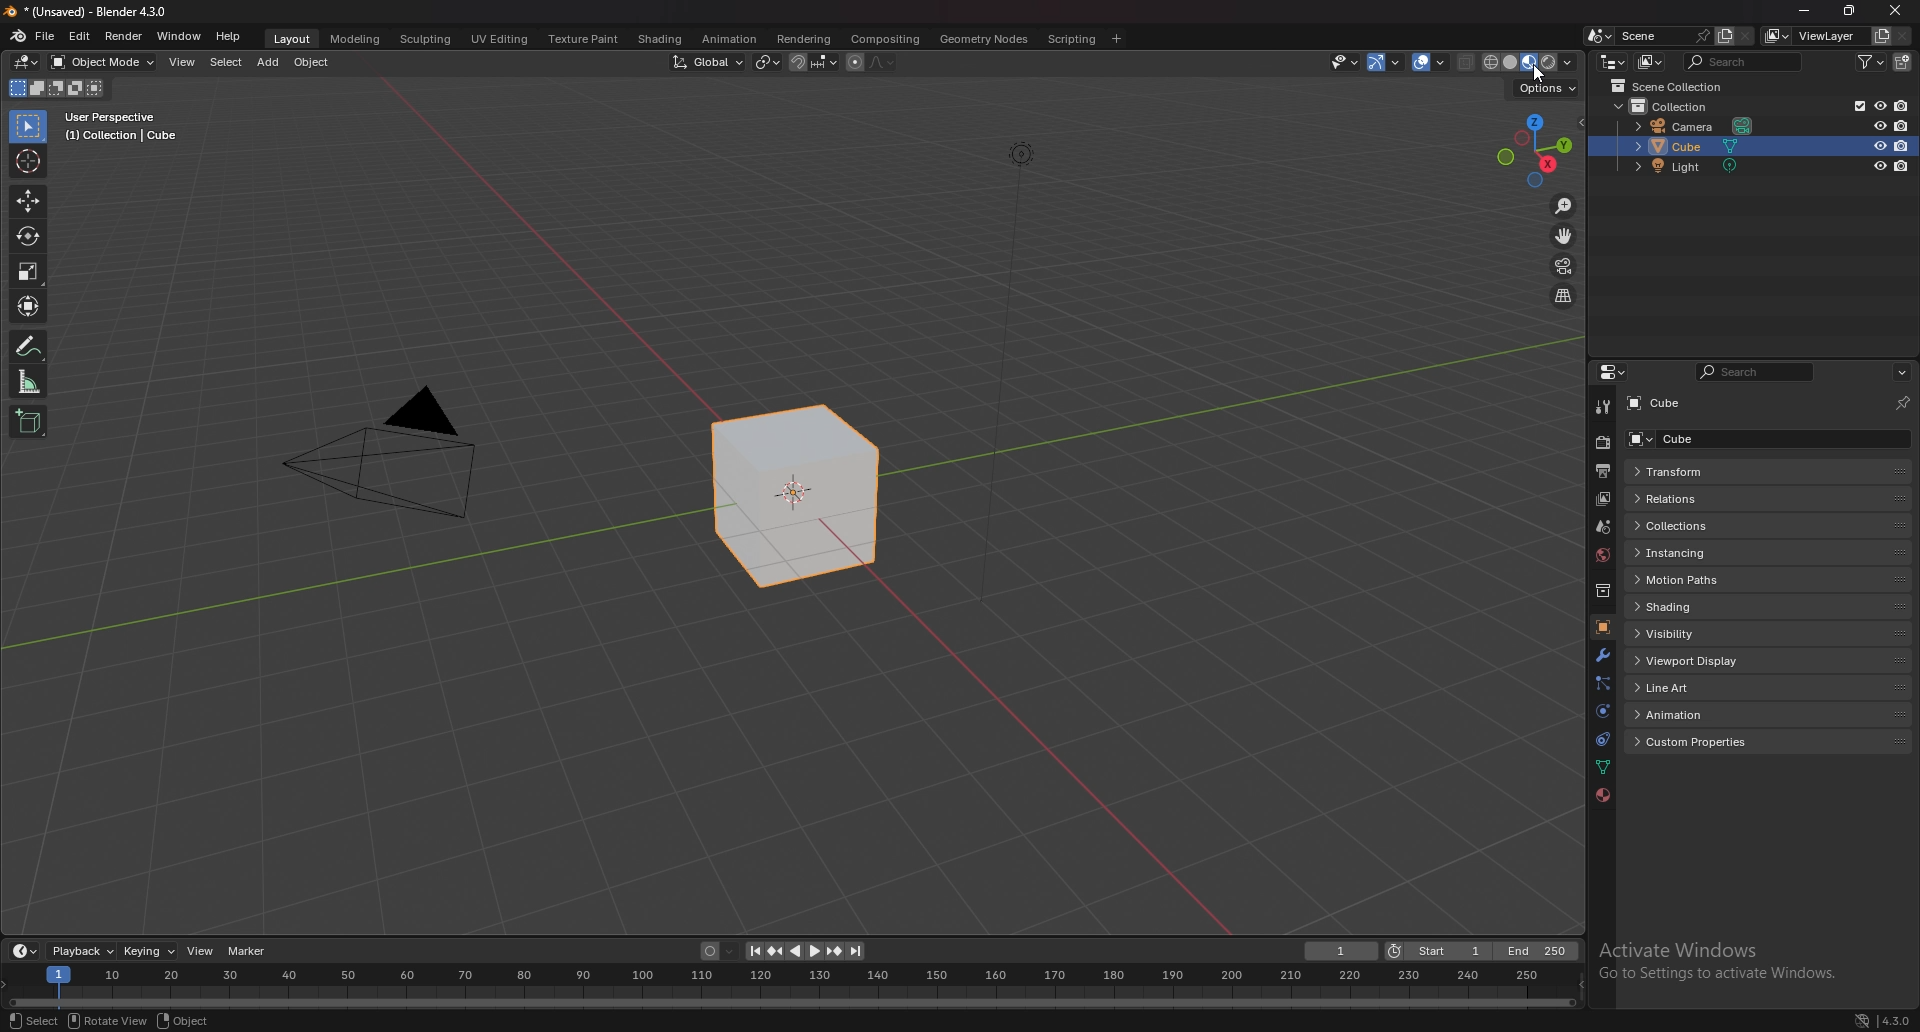 The width and height of the screenshot is (1920, 1032). What do you see at coordinates (1601, 444) in the screenshot?
I see `render` at bounding box center [1601, 444].